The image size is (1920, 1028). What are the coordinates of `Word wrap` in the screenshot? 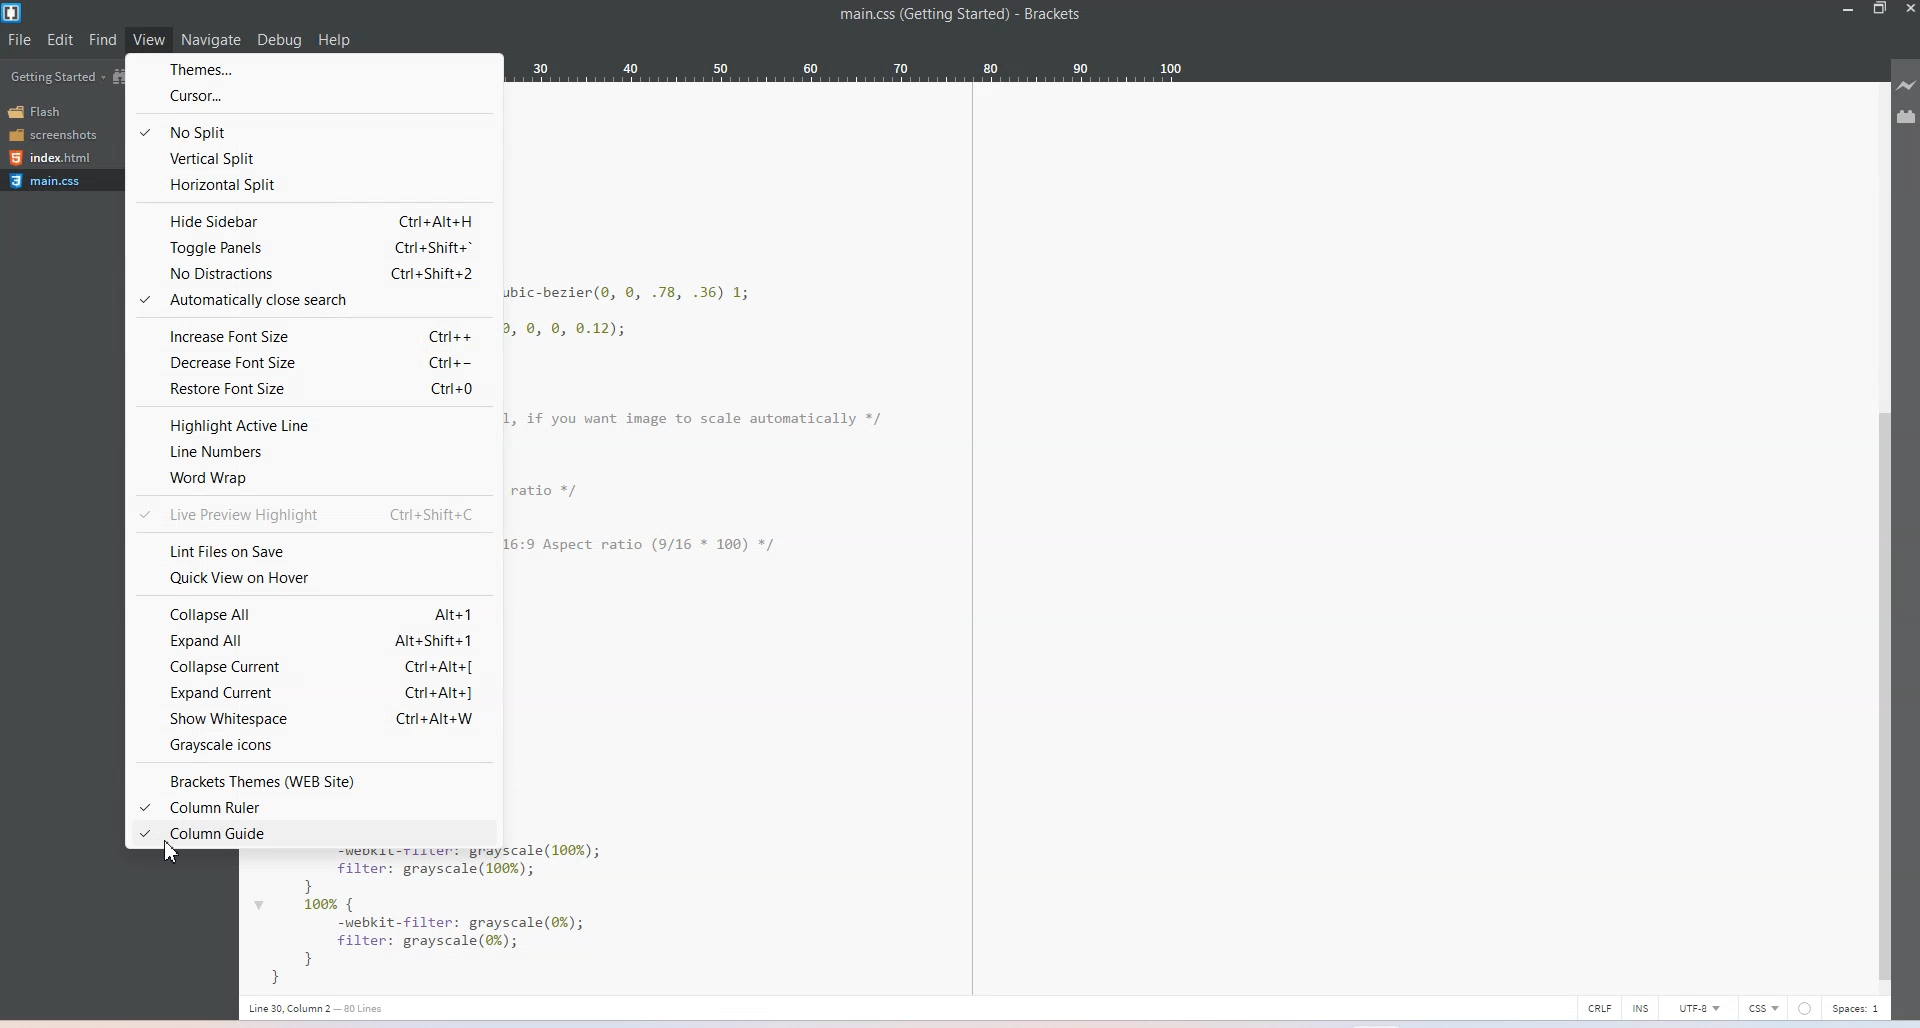 It's located at (311, 479).